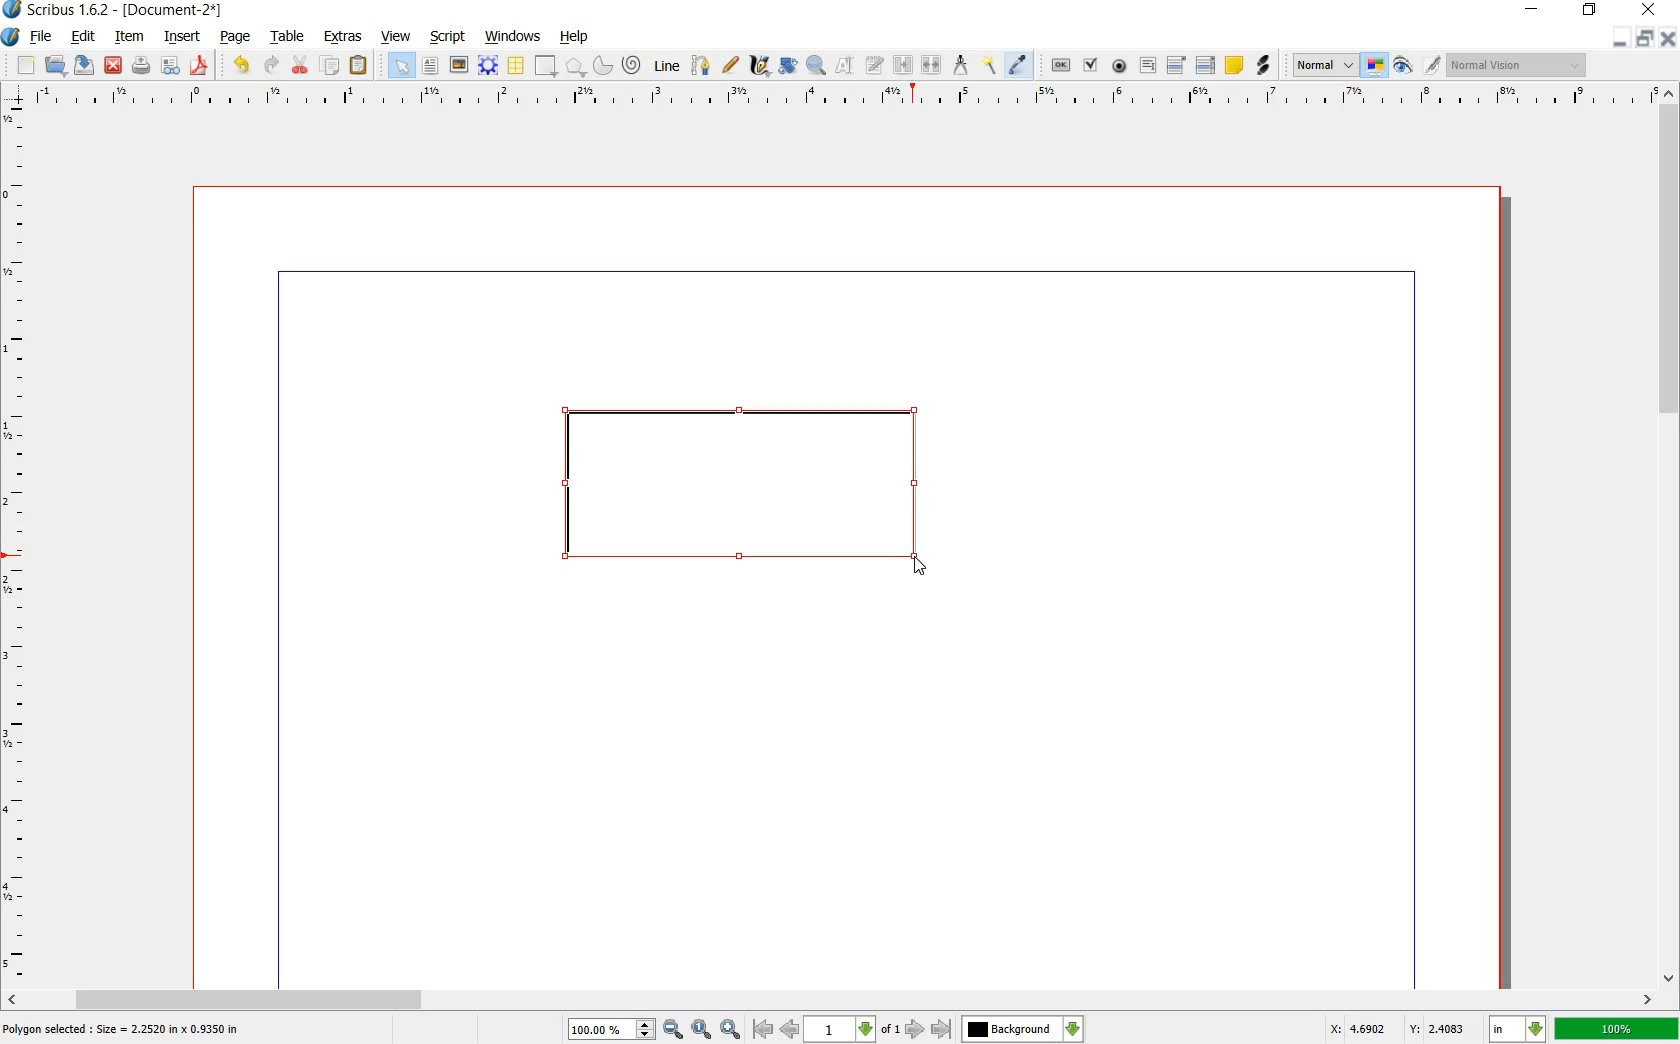 This screenshot has height=1044, width=1680. I want to click on PREVIEW MODE, so click(1404, 66).